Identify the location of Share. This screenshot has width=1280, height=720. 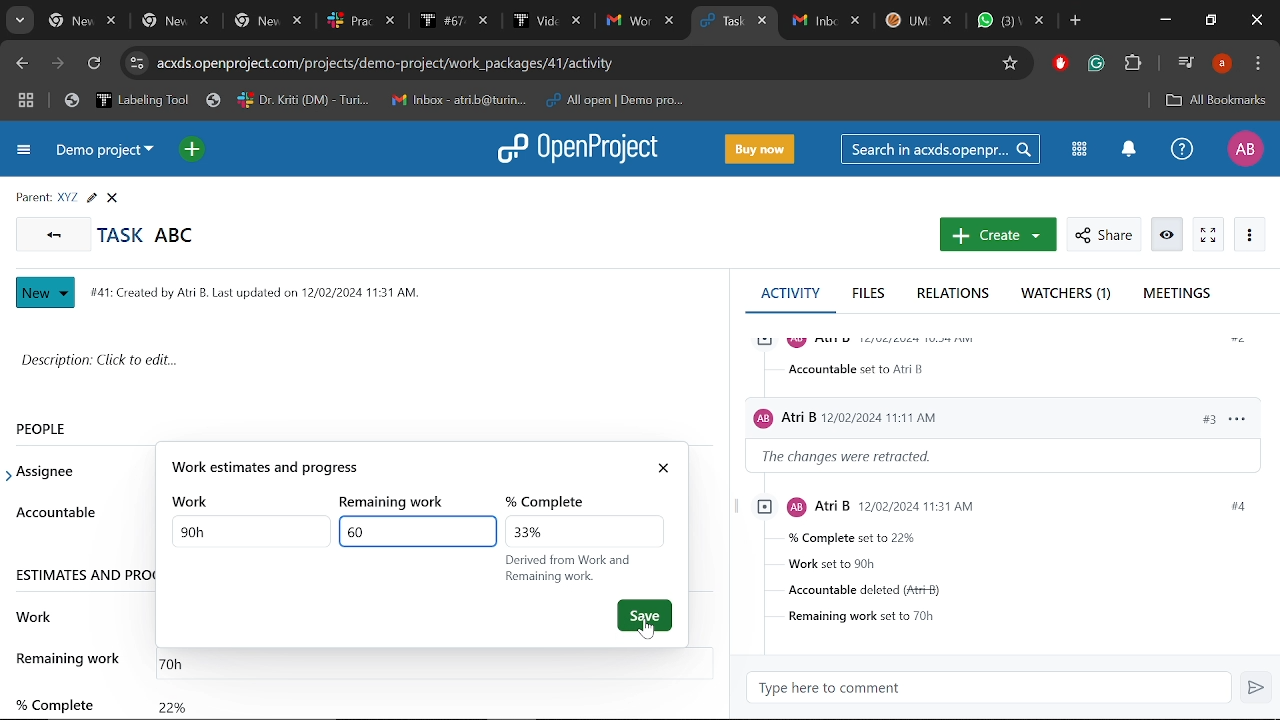
(1102, 235).